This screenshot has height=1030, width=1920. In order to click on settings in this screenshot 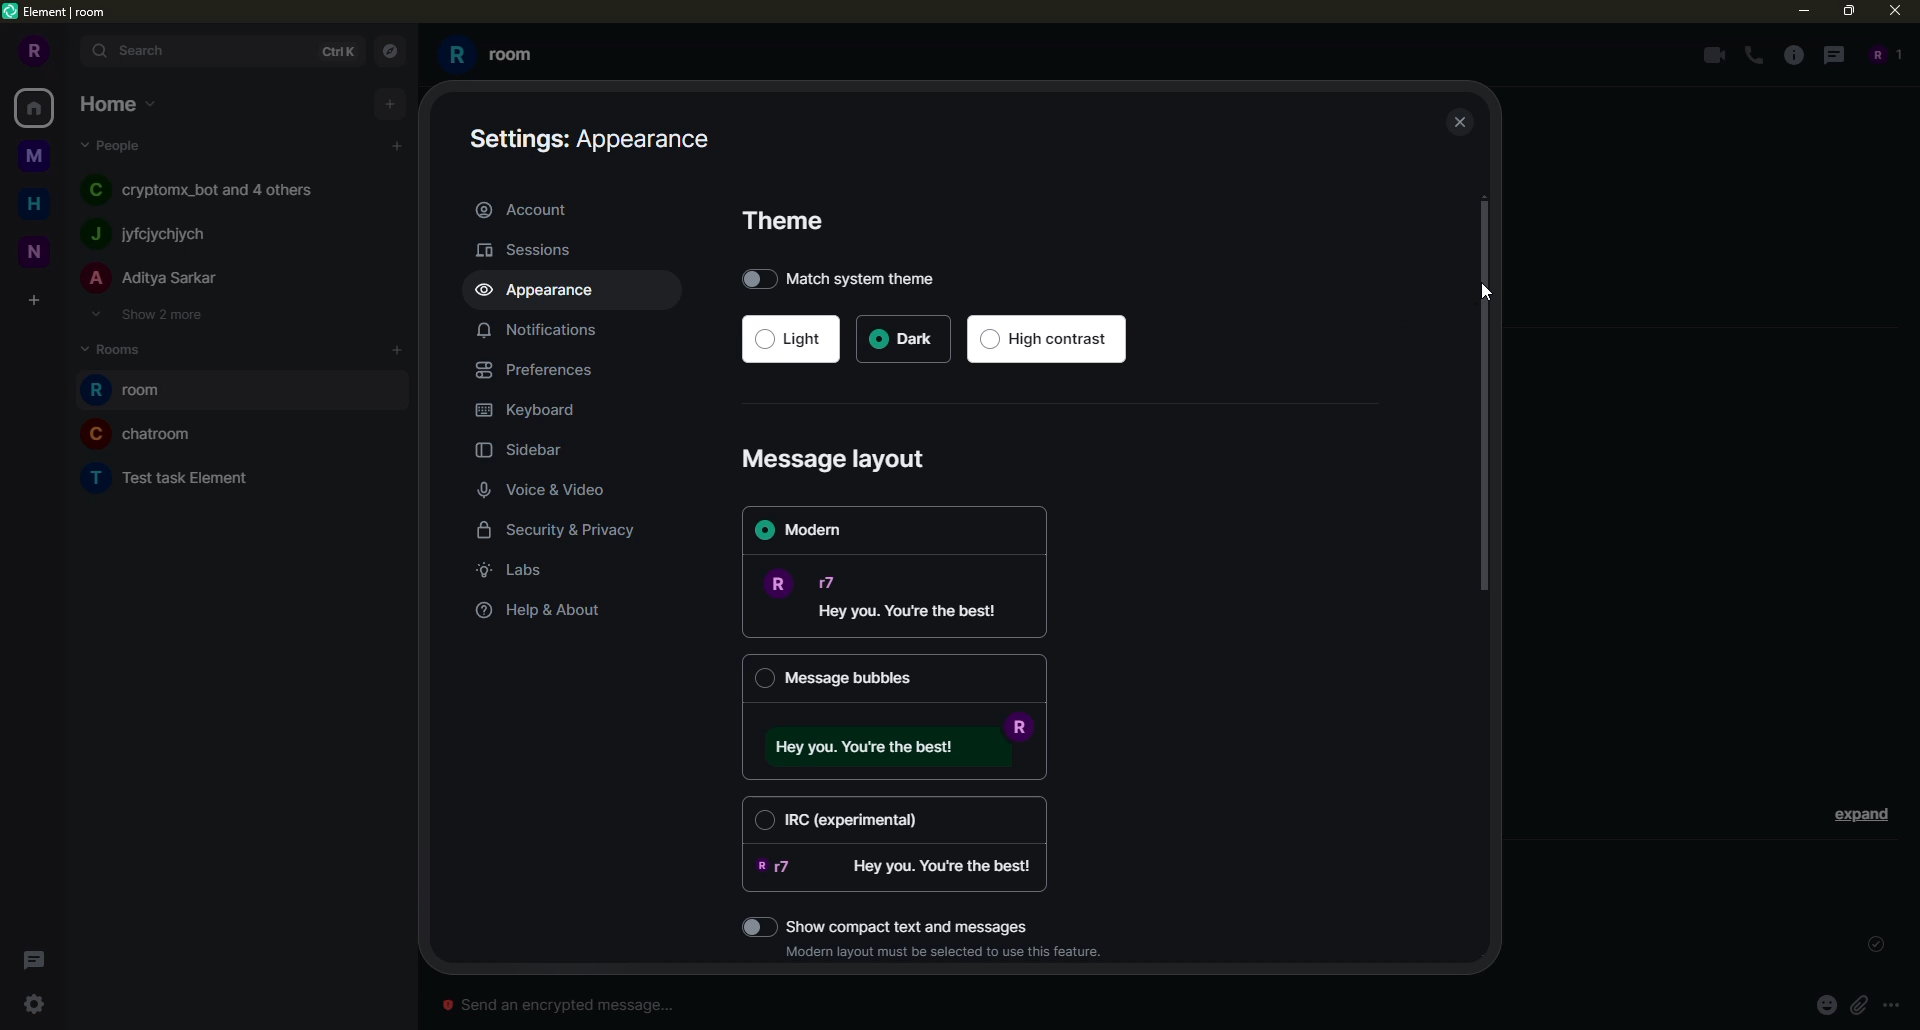, I will do `click(34, 1004)`.